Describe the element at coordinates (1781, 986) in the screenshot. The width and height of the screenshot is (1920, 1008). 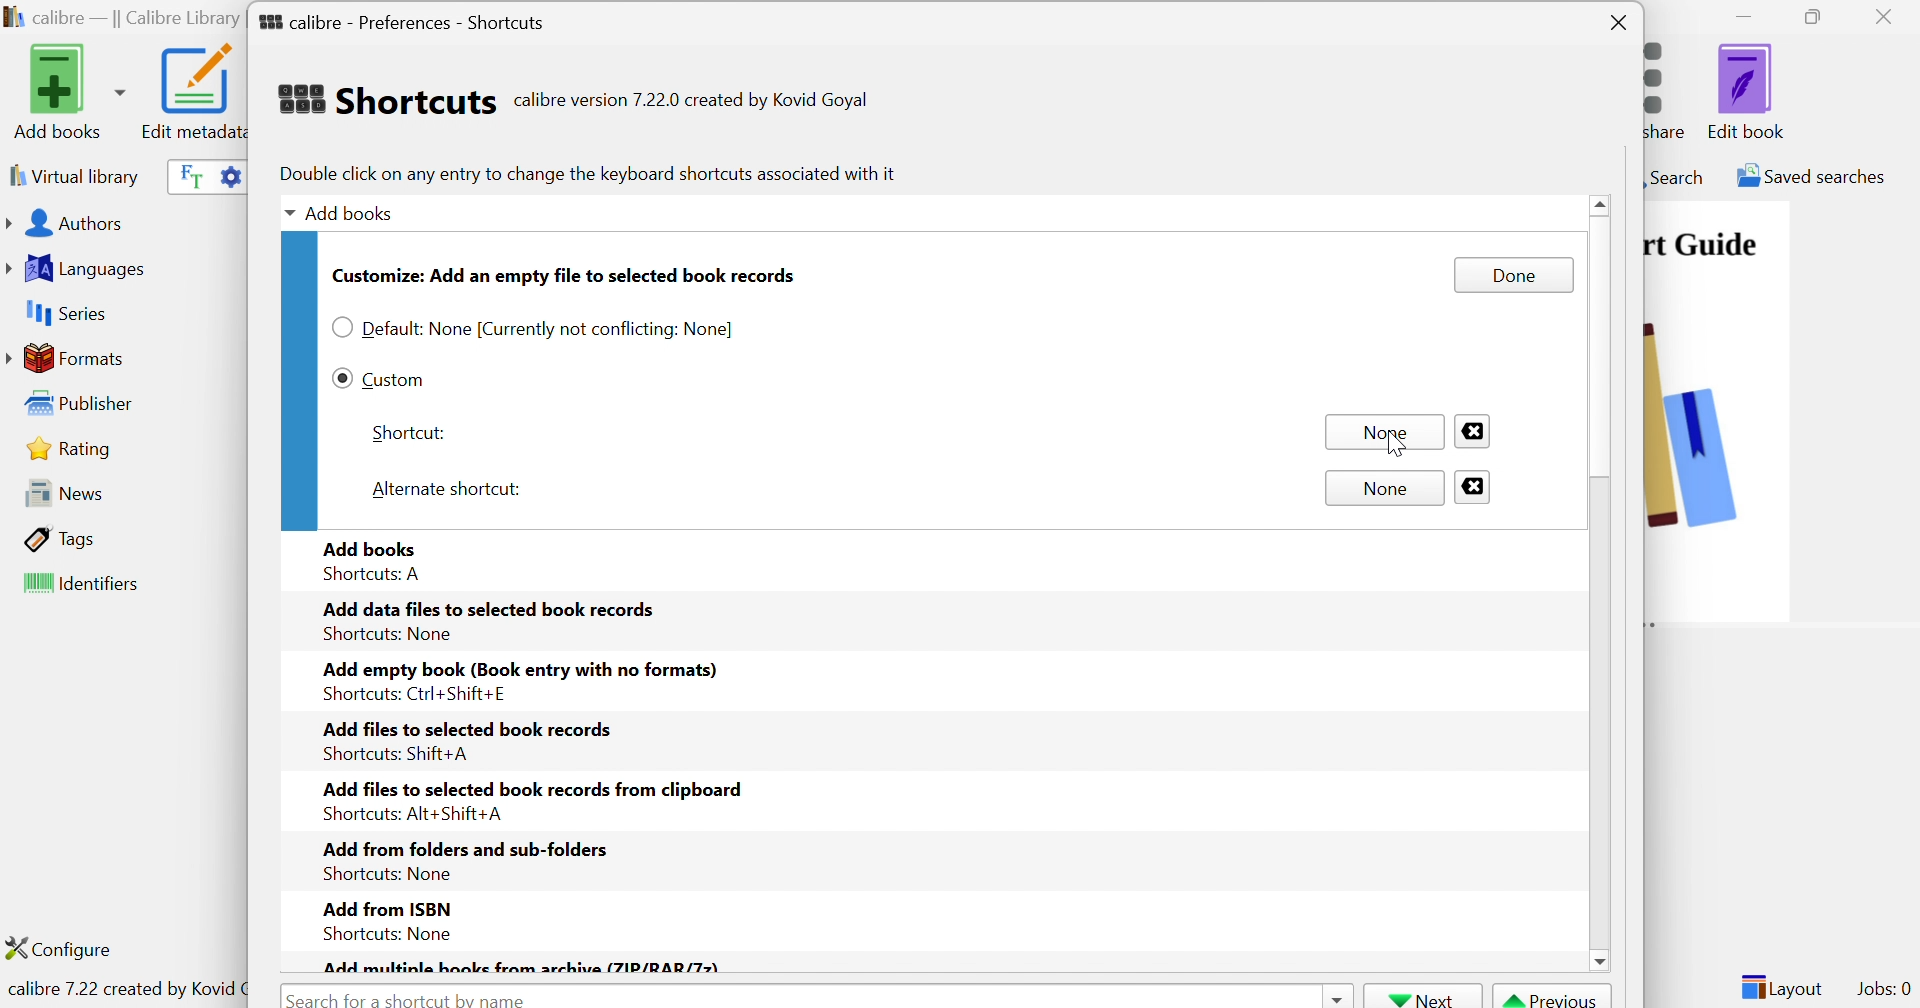
I see `Layout:0` at that location.